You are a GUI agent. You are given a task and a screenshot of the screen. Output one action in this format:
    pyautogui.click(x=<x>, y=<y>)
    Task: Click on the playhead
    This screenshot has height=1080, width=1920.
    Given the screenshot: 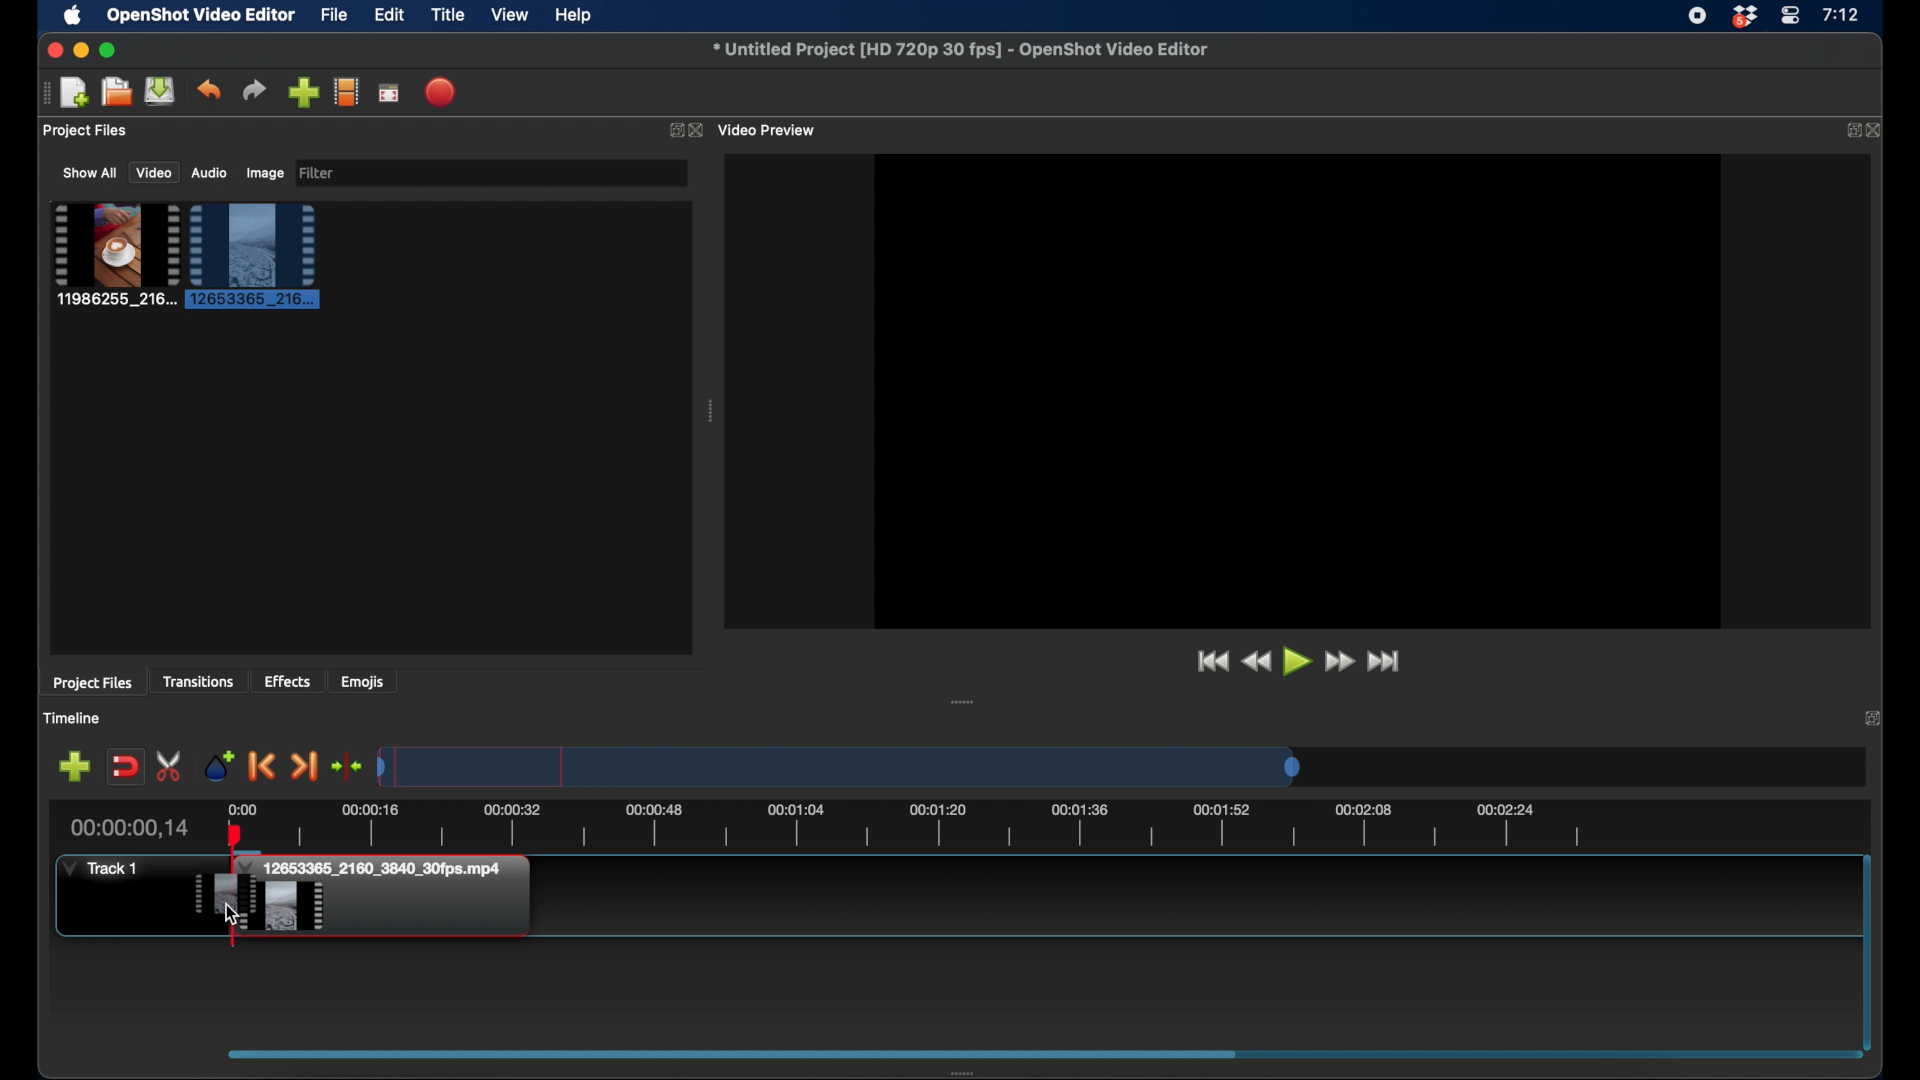 What is the action you would take?
    pyautogui.click(x=234, y=846)
    